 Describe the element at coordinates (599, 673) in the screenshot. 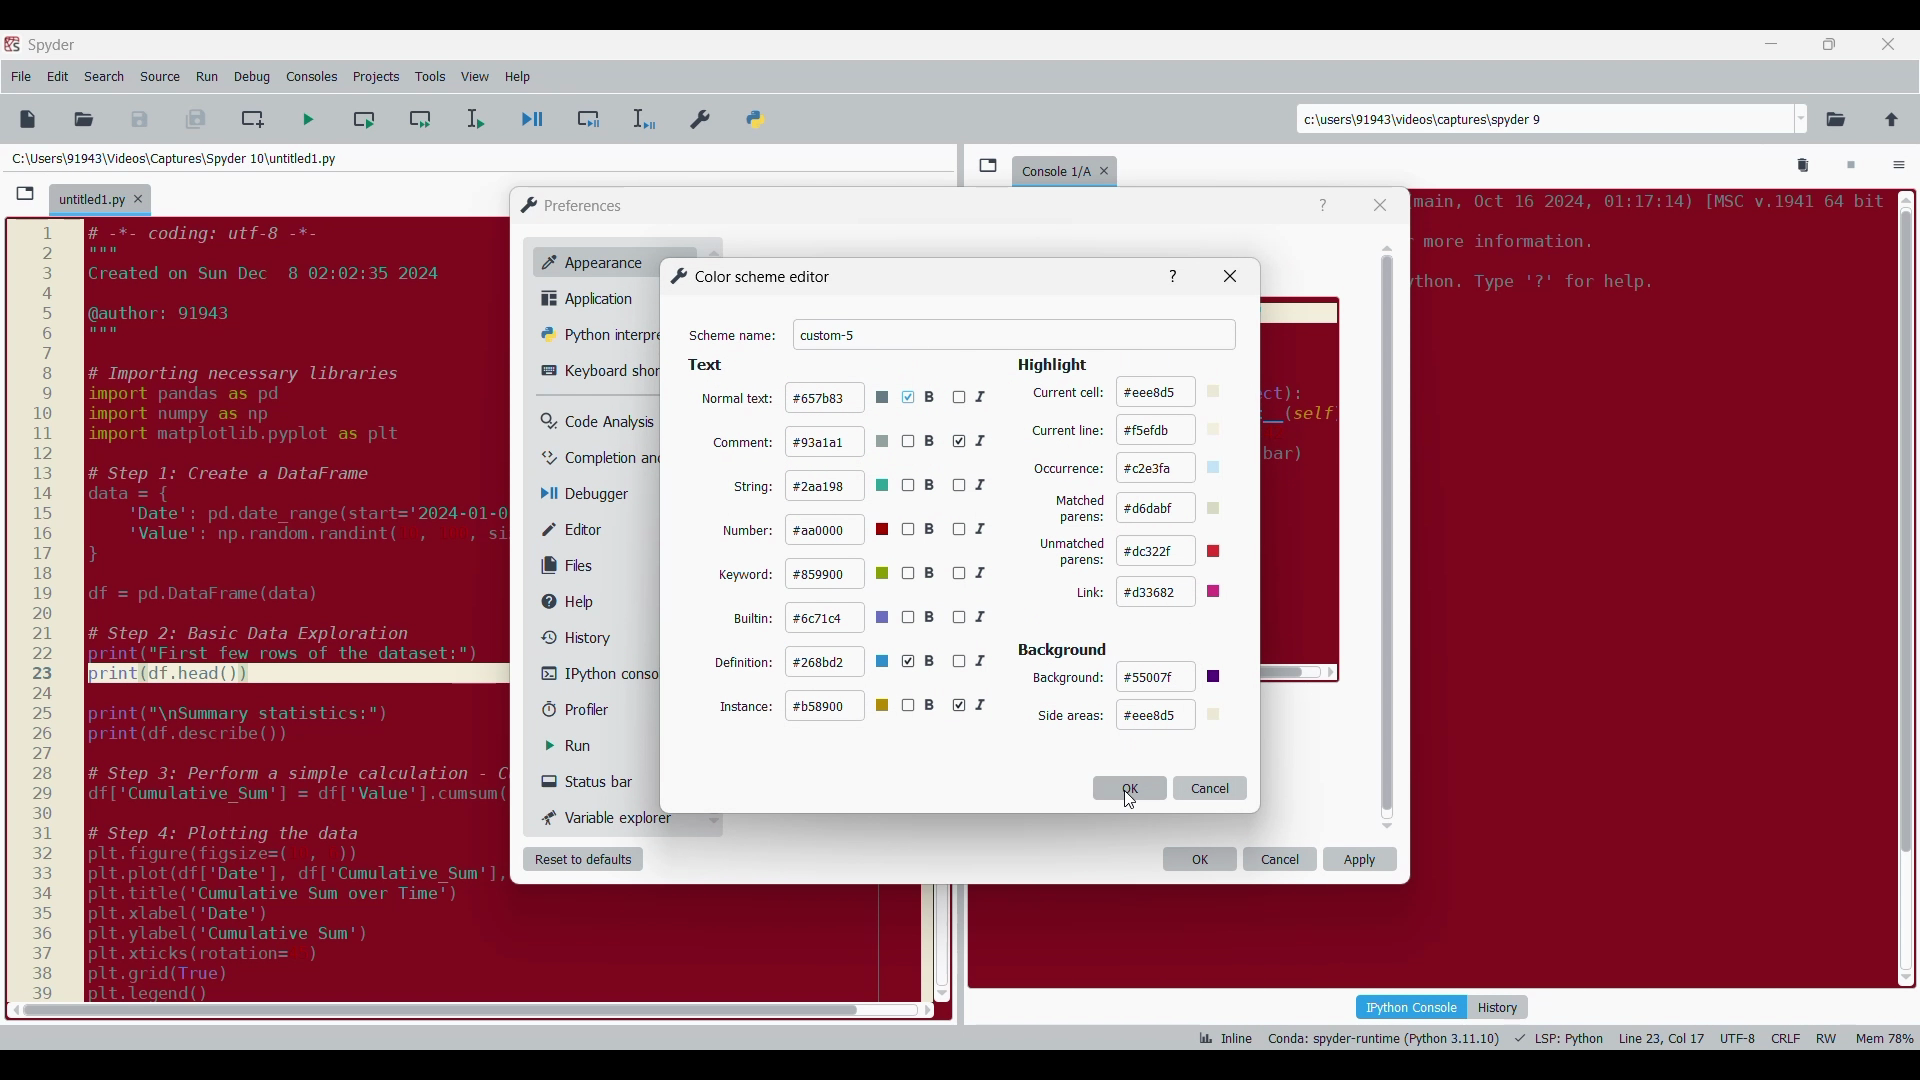

I see `IPython console` at that location.